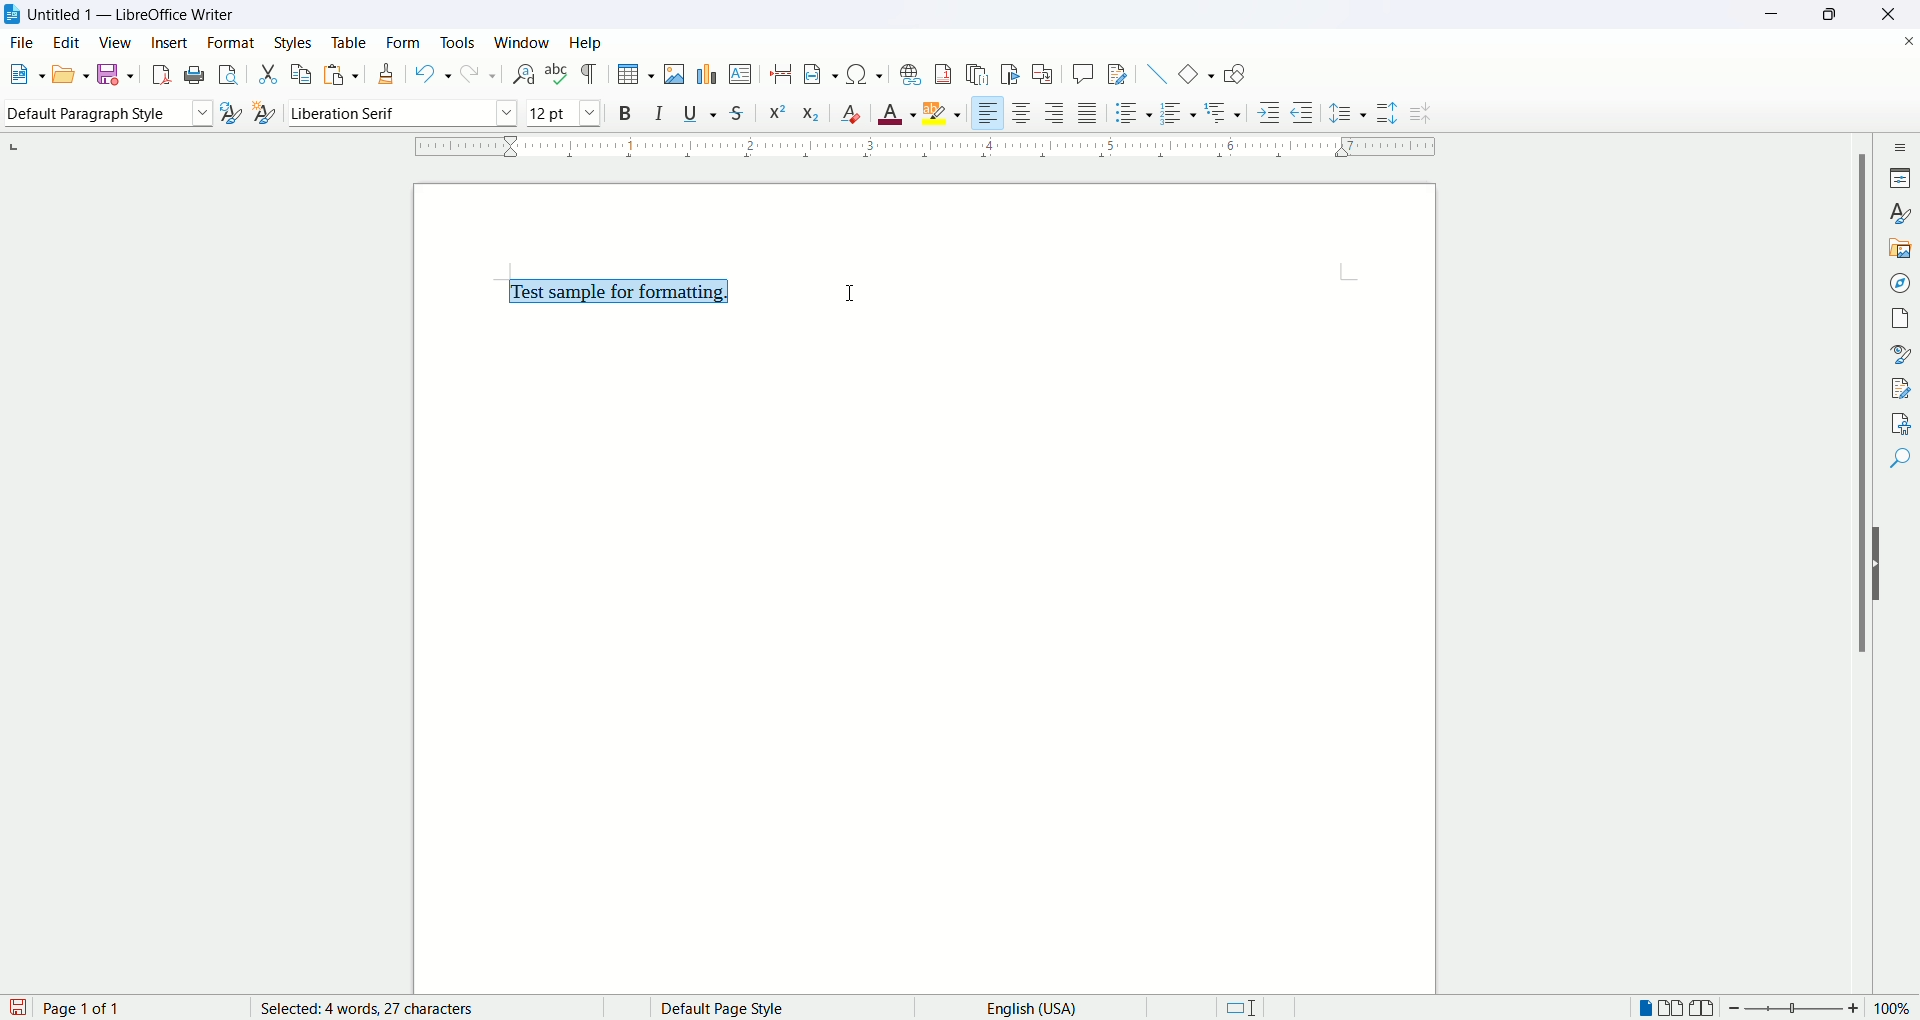 Image resolution: width=1920 pixels, height=1020 pixels. I want to click on cut, so click(265, 74).